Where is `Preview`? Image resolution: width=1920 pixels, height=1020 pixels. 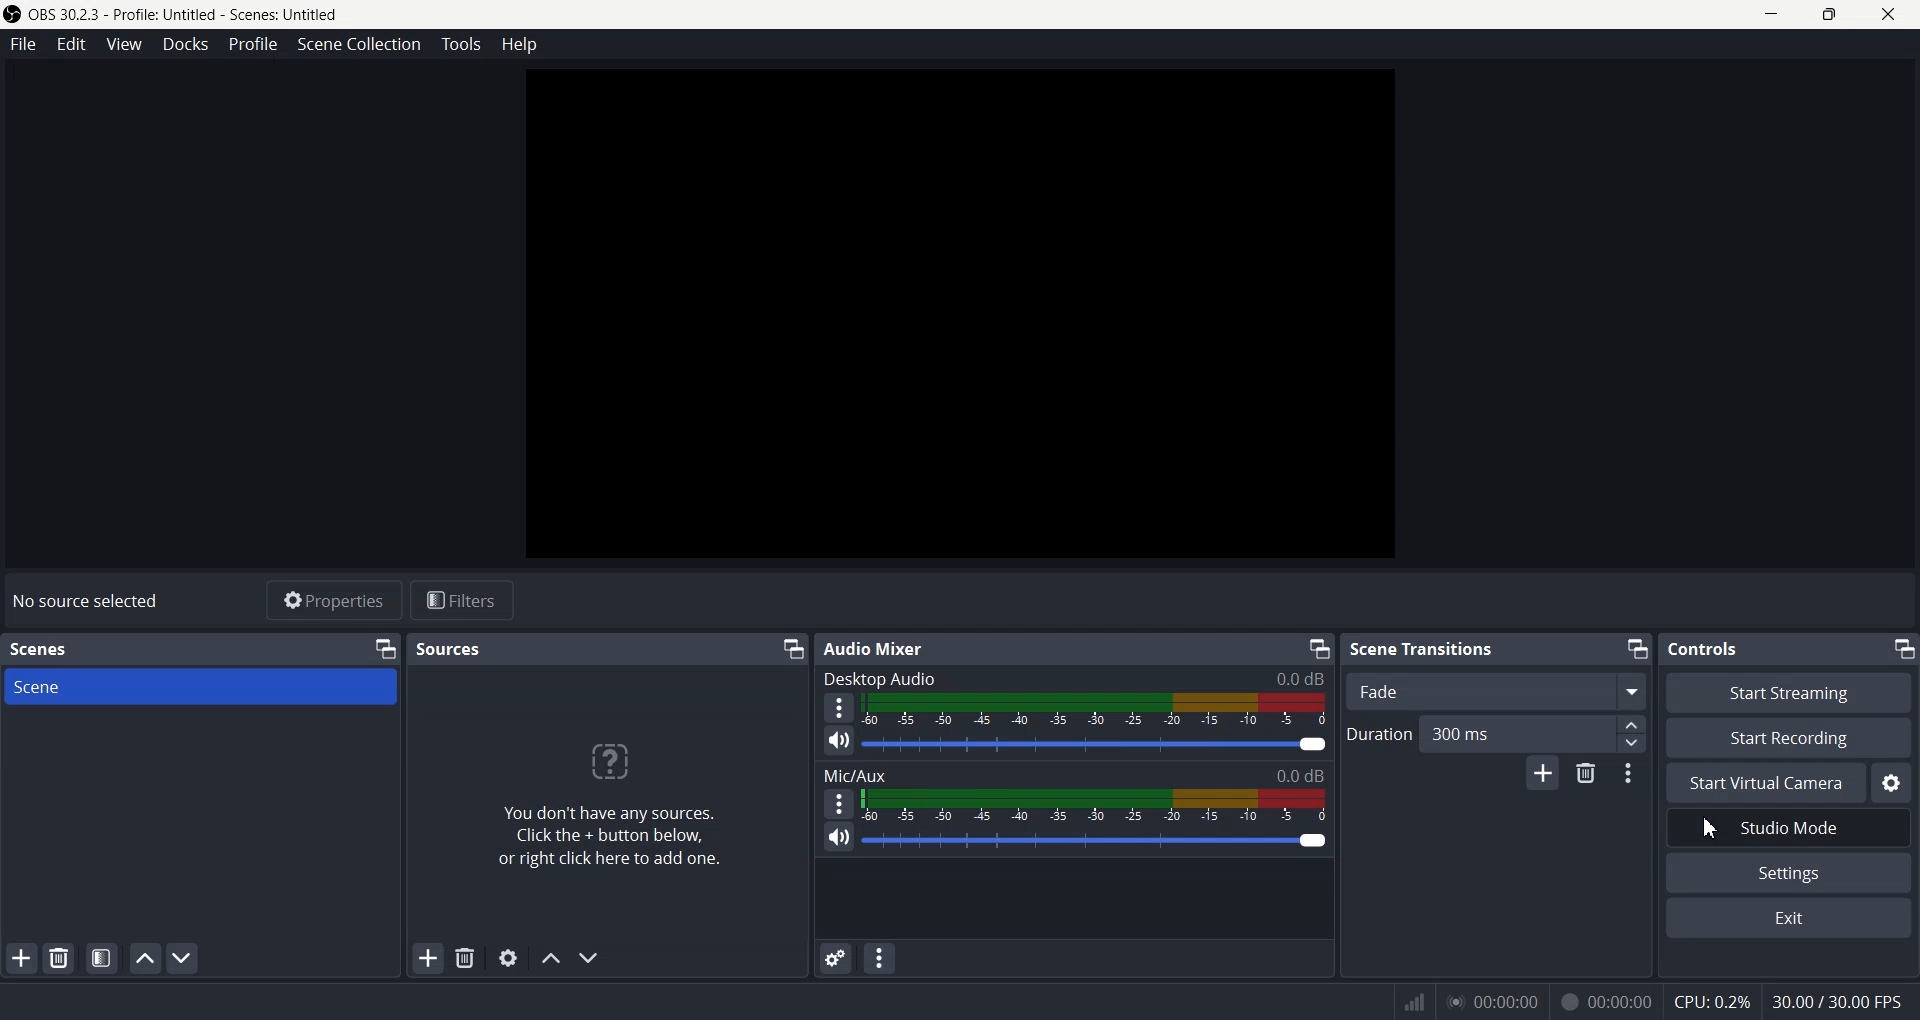
Preview is located at coordinates (959, 314).